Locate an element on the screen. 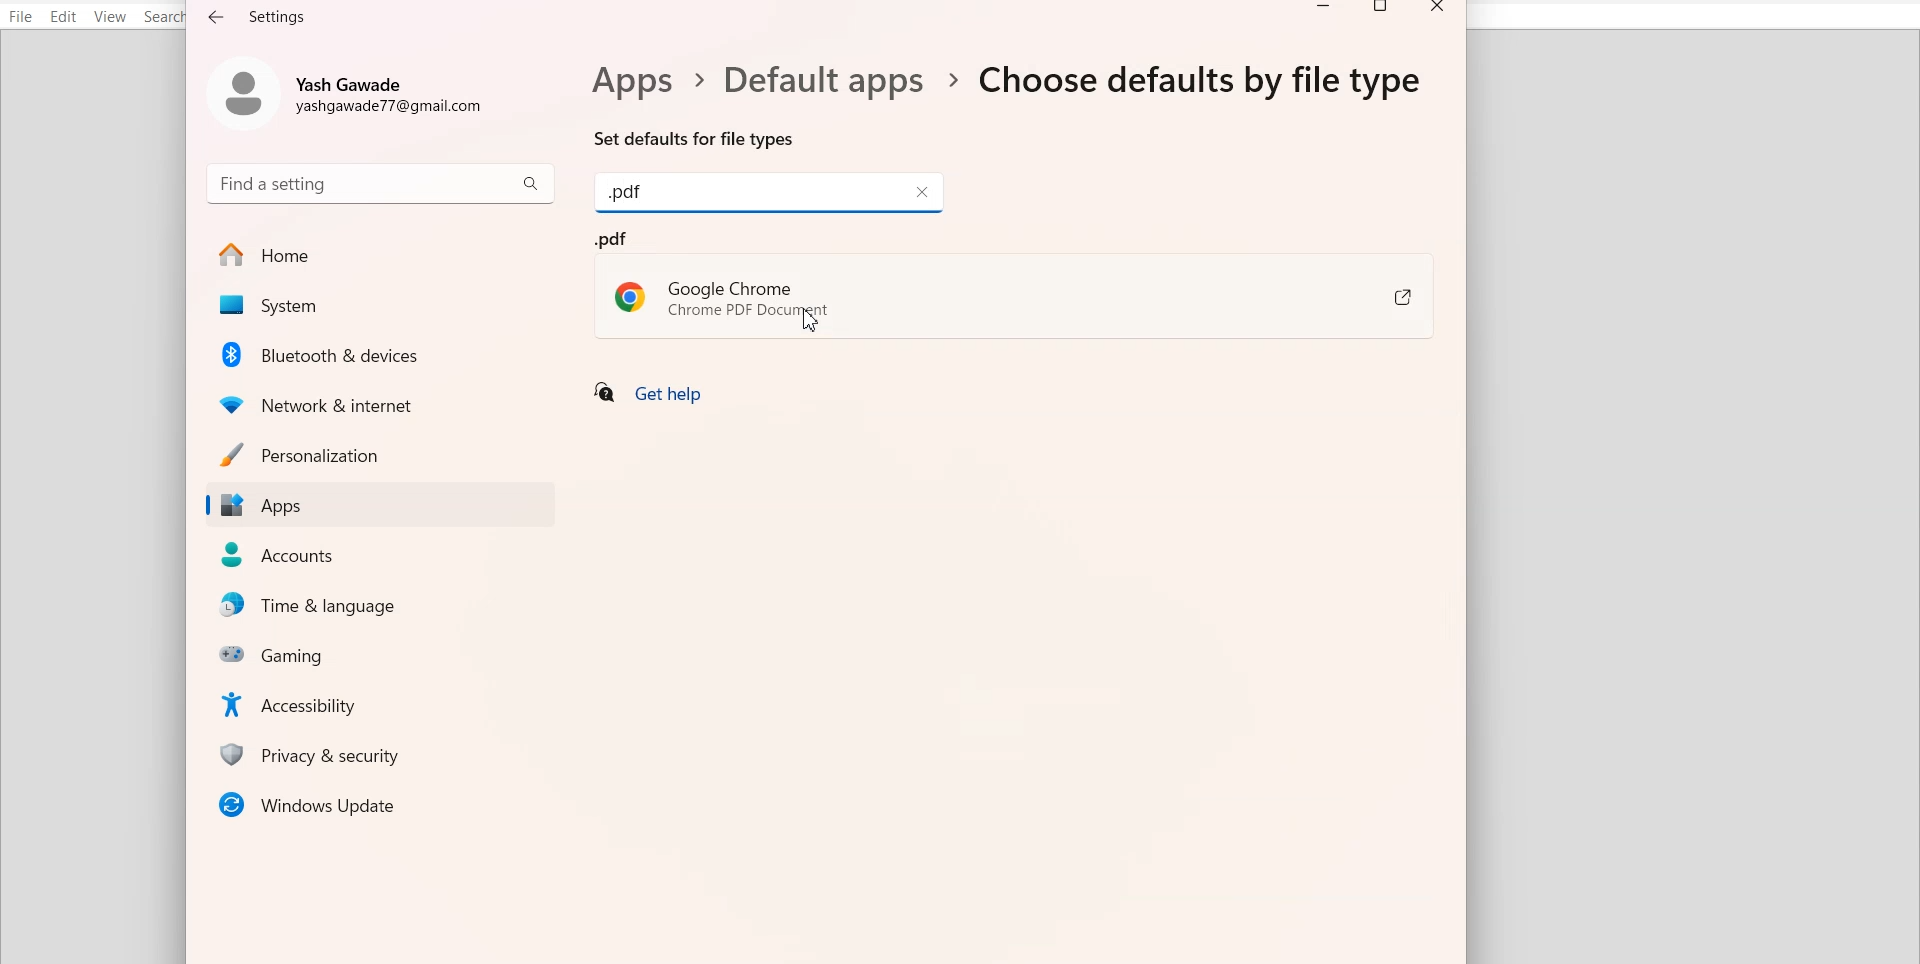 Image resolution: width=1920 pixels, height=964 pixels. Network & Internet is located at coordinates (382, 402).